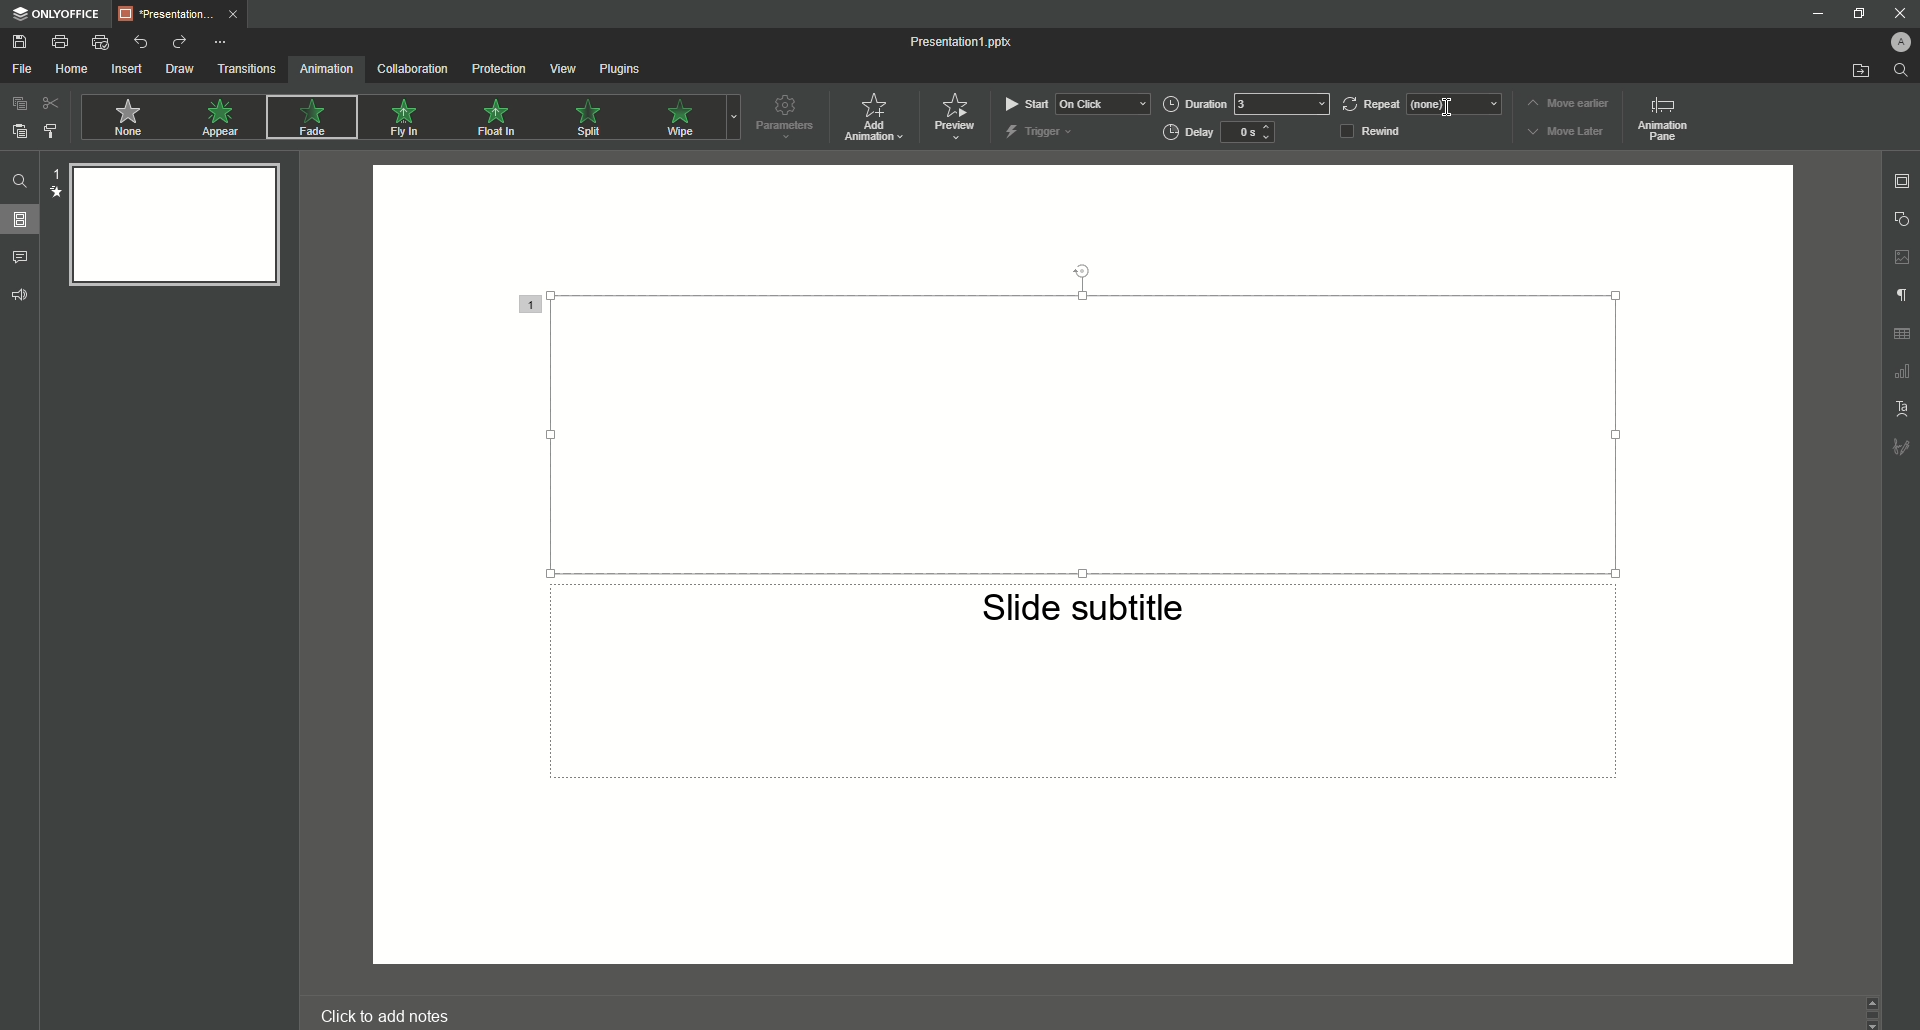  Describe the element at coordinates (1660, 117) in the screenshot. I see `Animation pane` at that location.